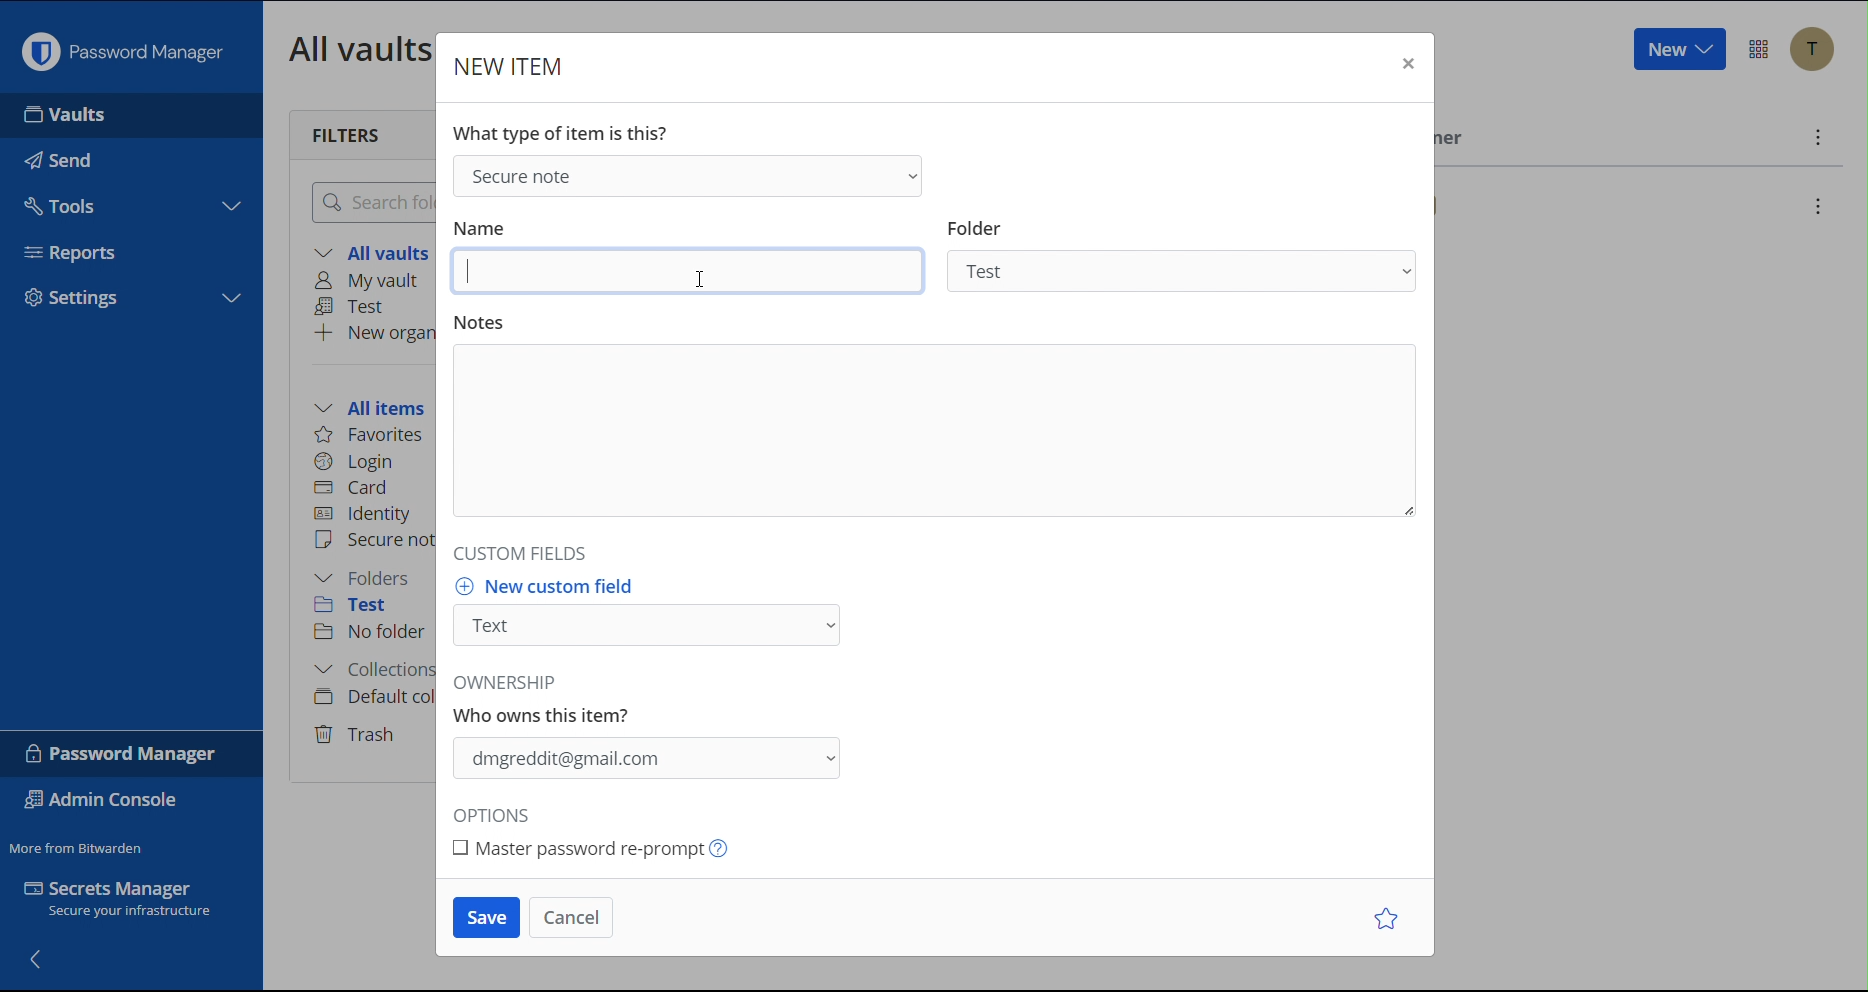 The height and width of the screenshot is (992, 1868). What do you see at coordinates (365, 608) in the screenshot?
I see `Test` at bounding box center [365, 608].